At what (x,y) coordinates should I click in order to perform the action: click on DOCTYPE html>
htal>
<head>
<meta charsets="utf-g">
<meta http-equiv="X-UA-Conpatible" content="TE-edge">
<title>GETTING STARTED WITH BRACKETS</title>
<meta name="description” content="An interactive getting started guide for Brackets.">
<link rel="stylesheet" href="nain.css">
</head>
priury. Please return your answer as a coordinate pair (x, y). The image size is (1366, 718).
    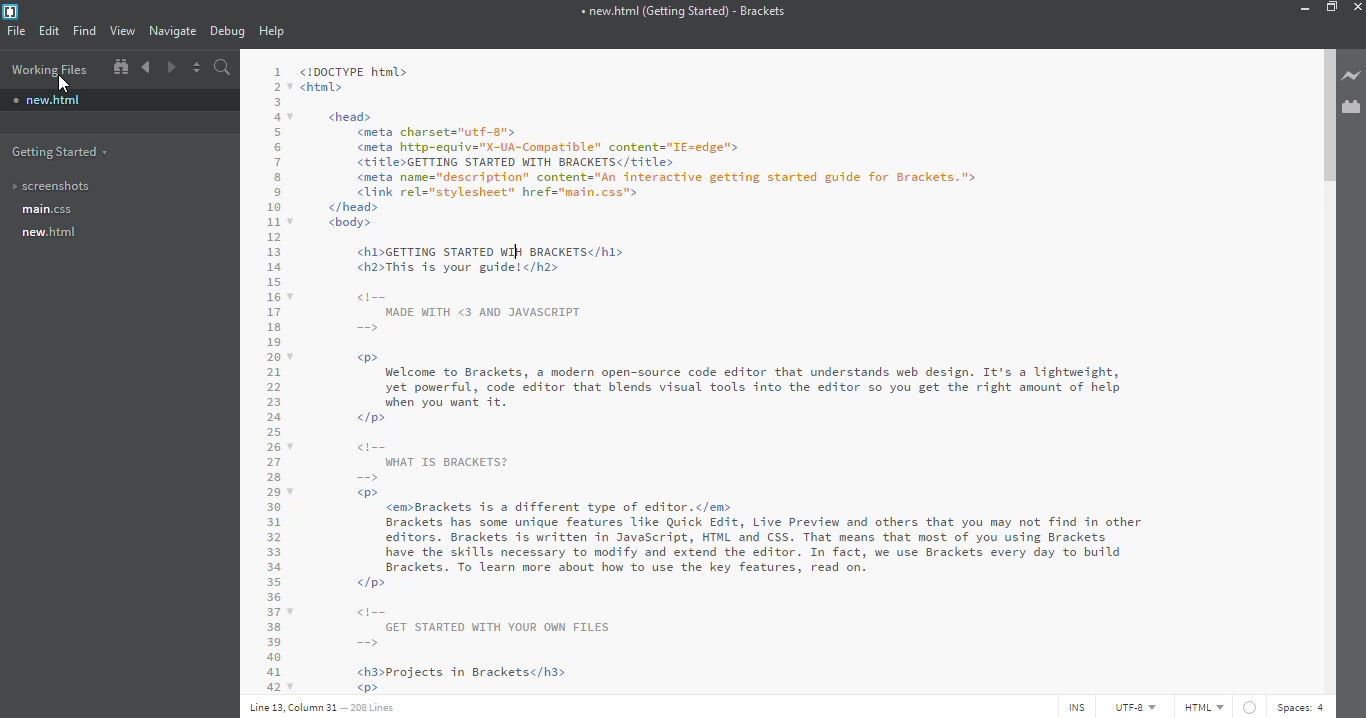
    Looking at the image, I should click on (673, 146).